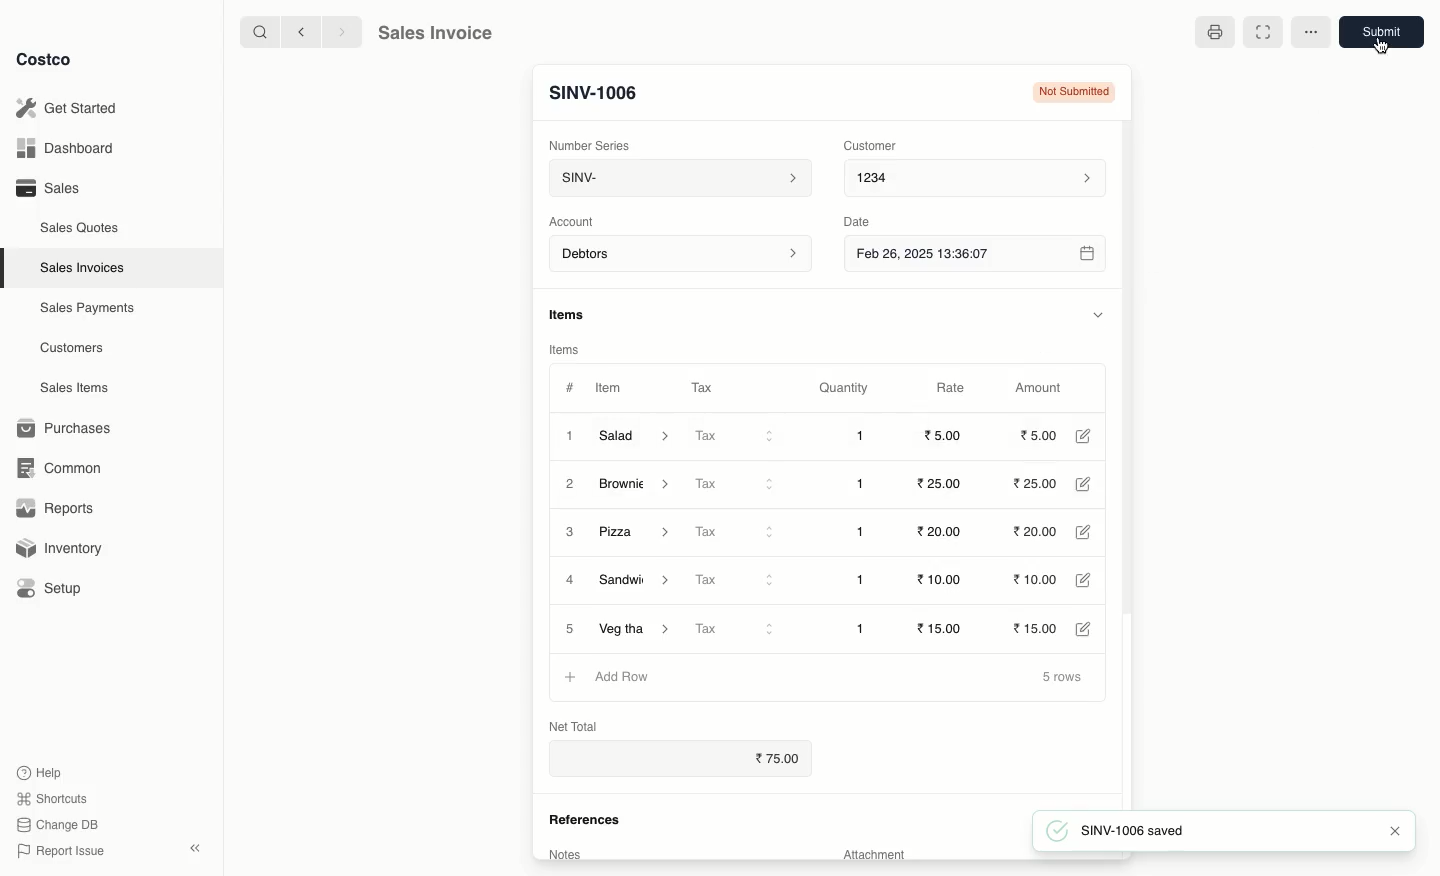  I want to click on Customer, so click(873, 144).